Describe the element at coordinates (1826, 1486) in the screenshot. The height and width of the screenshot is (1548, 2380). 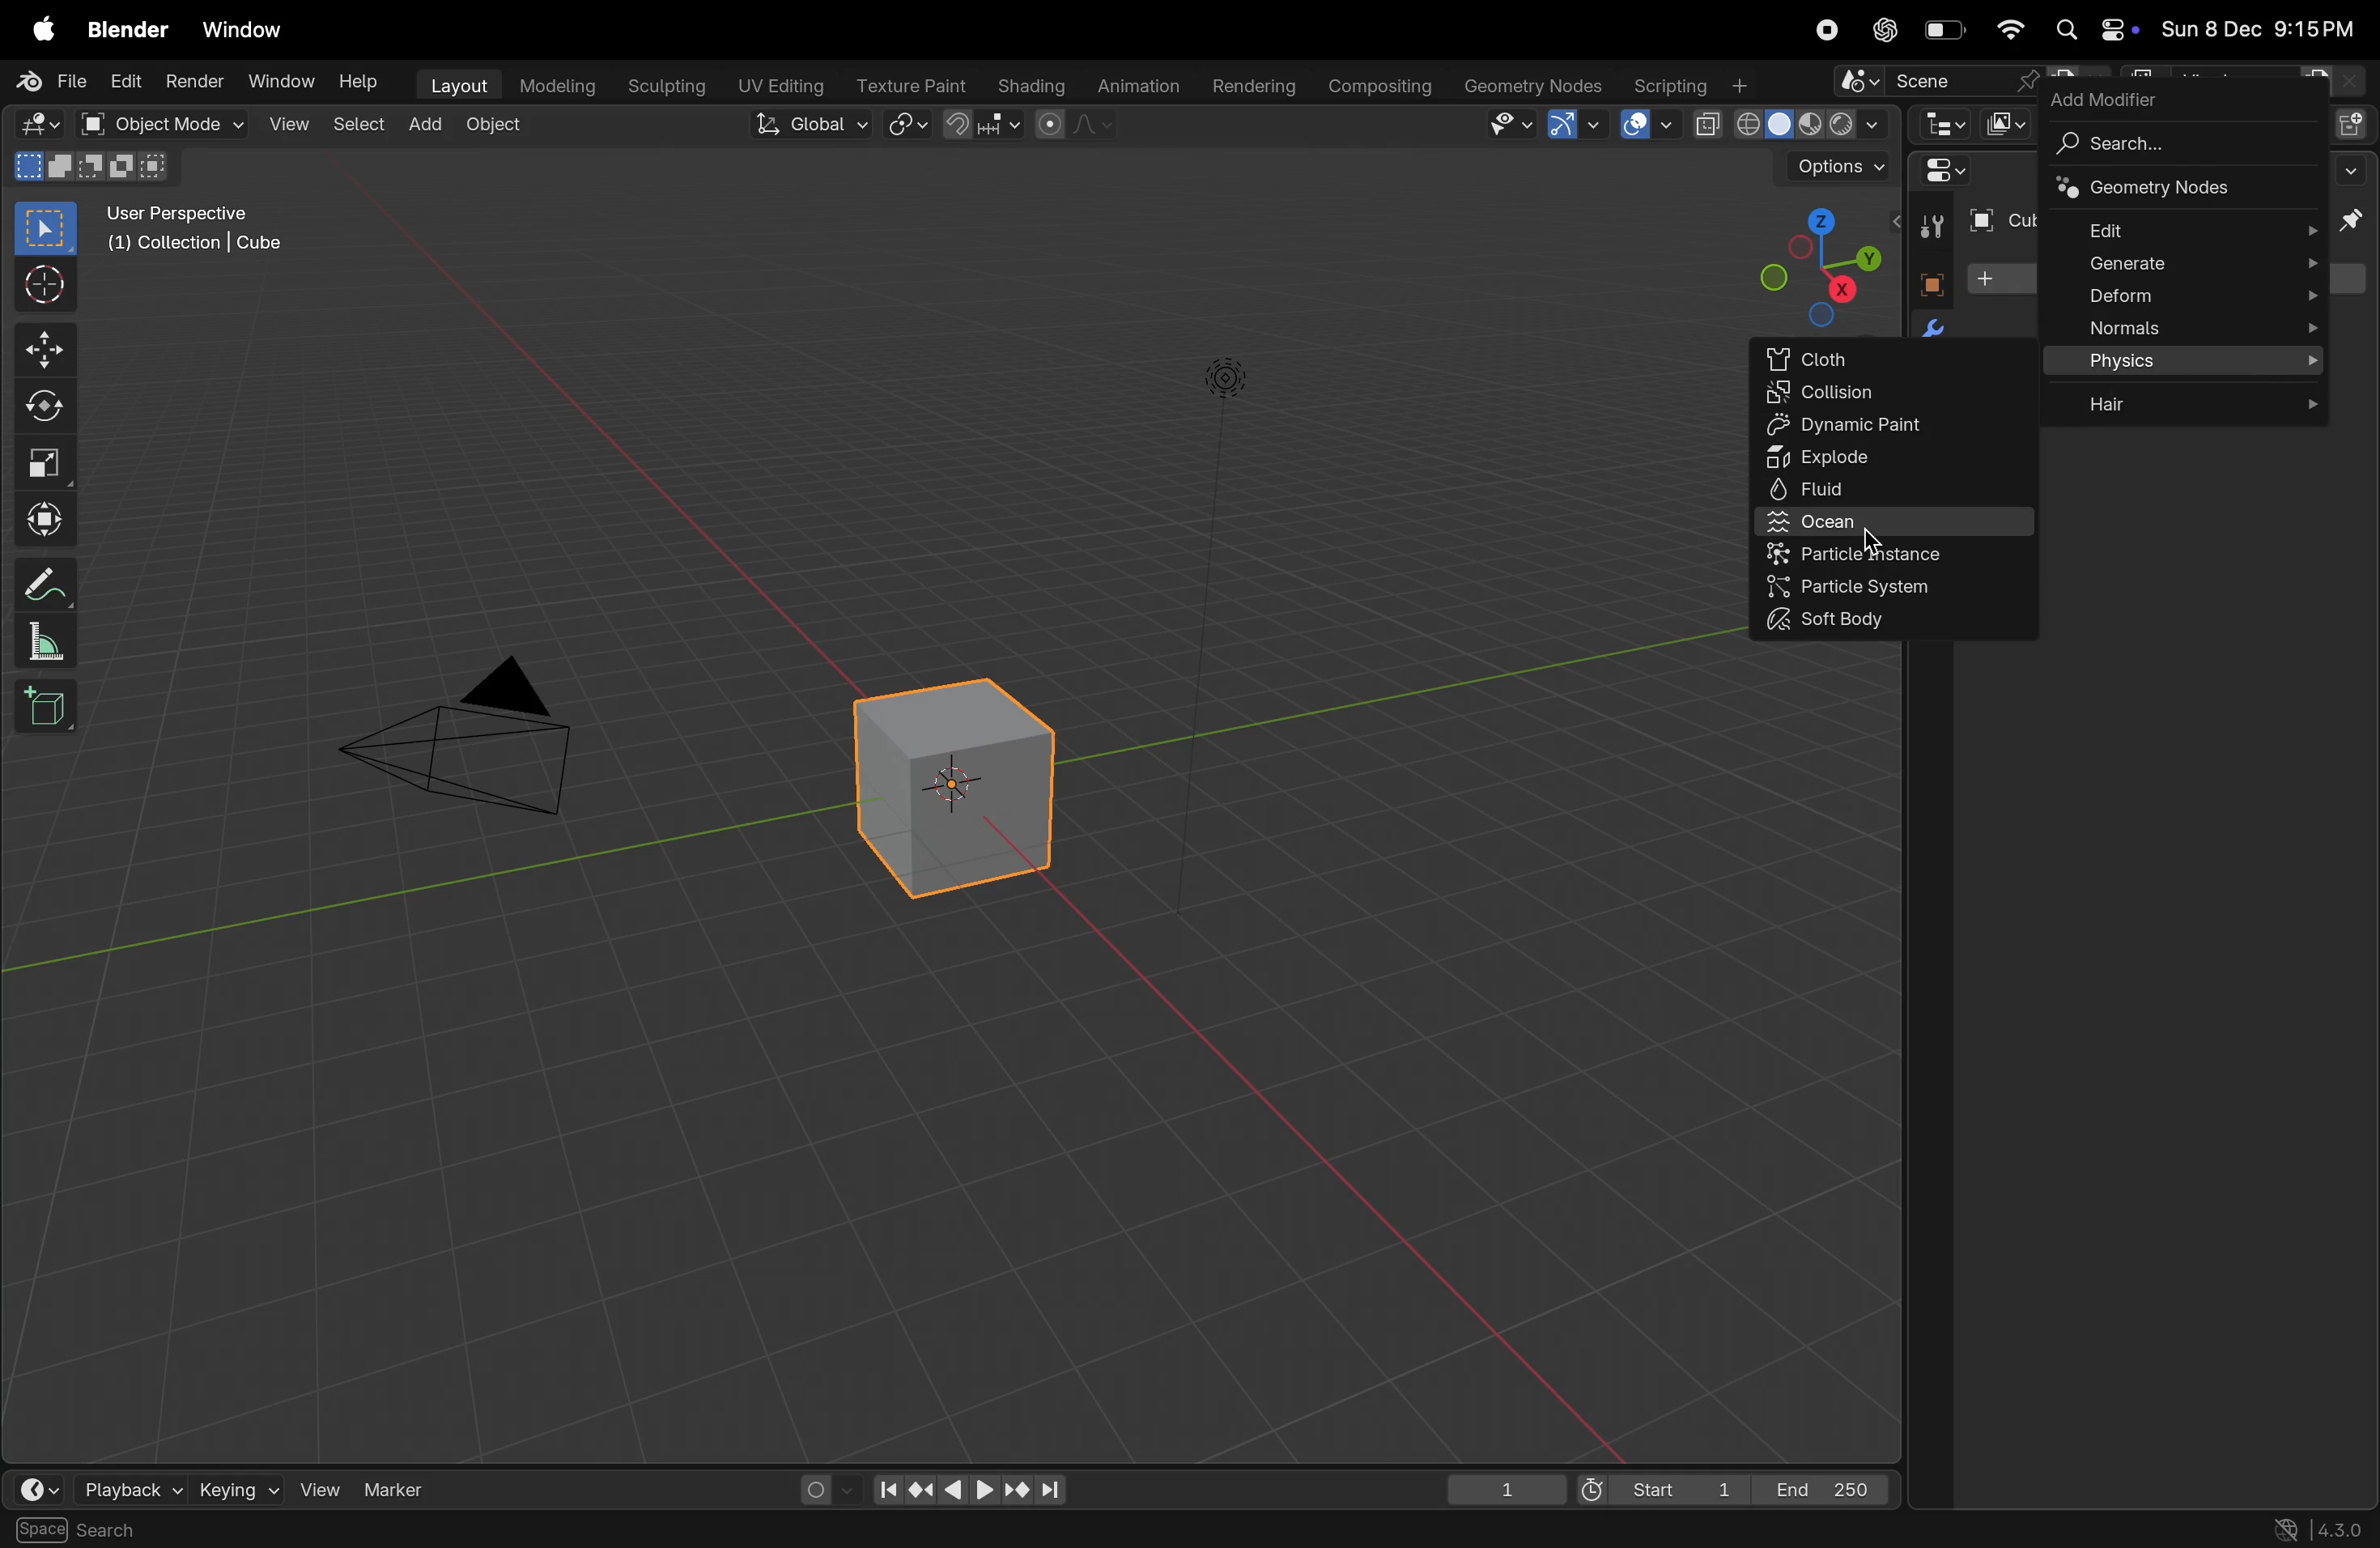
I see `end 250` at that location.